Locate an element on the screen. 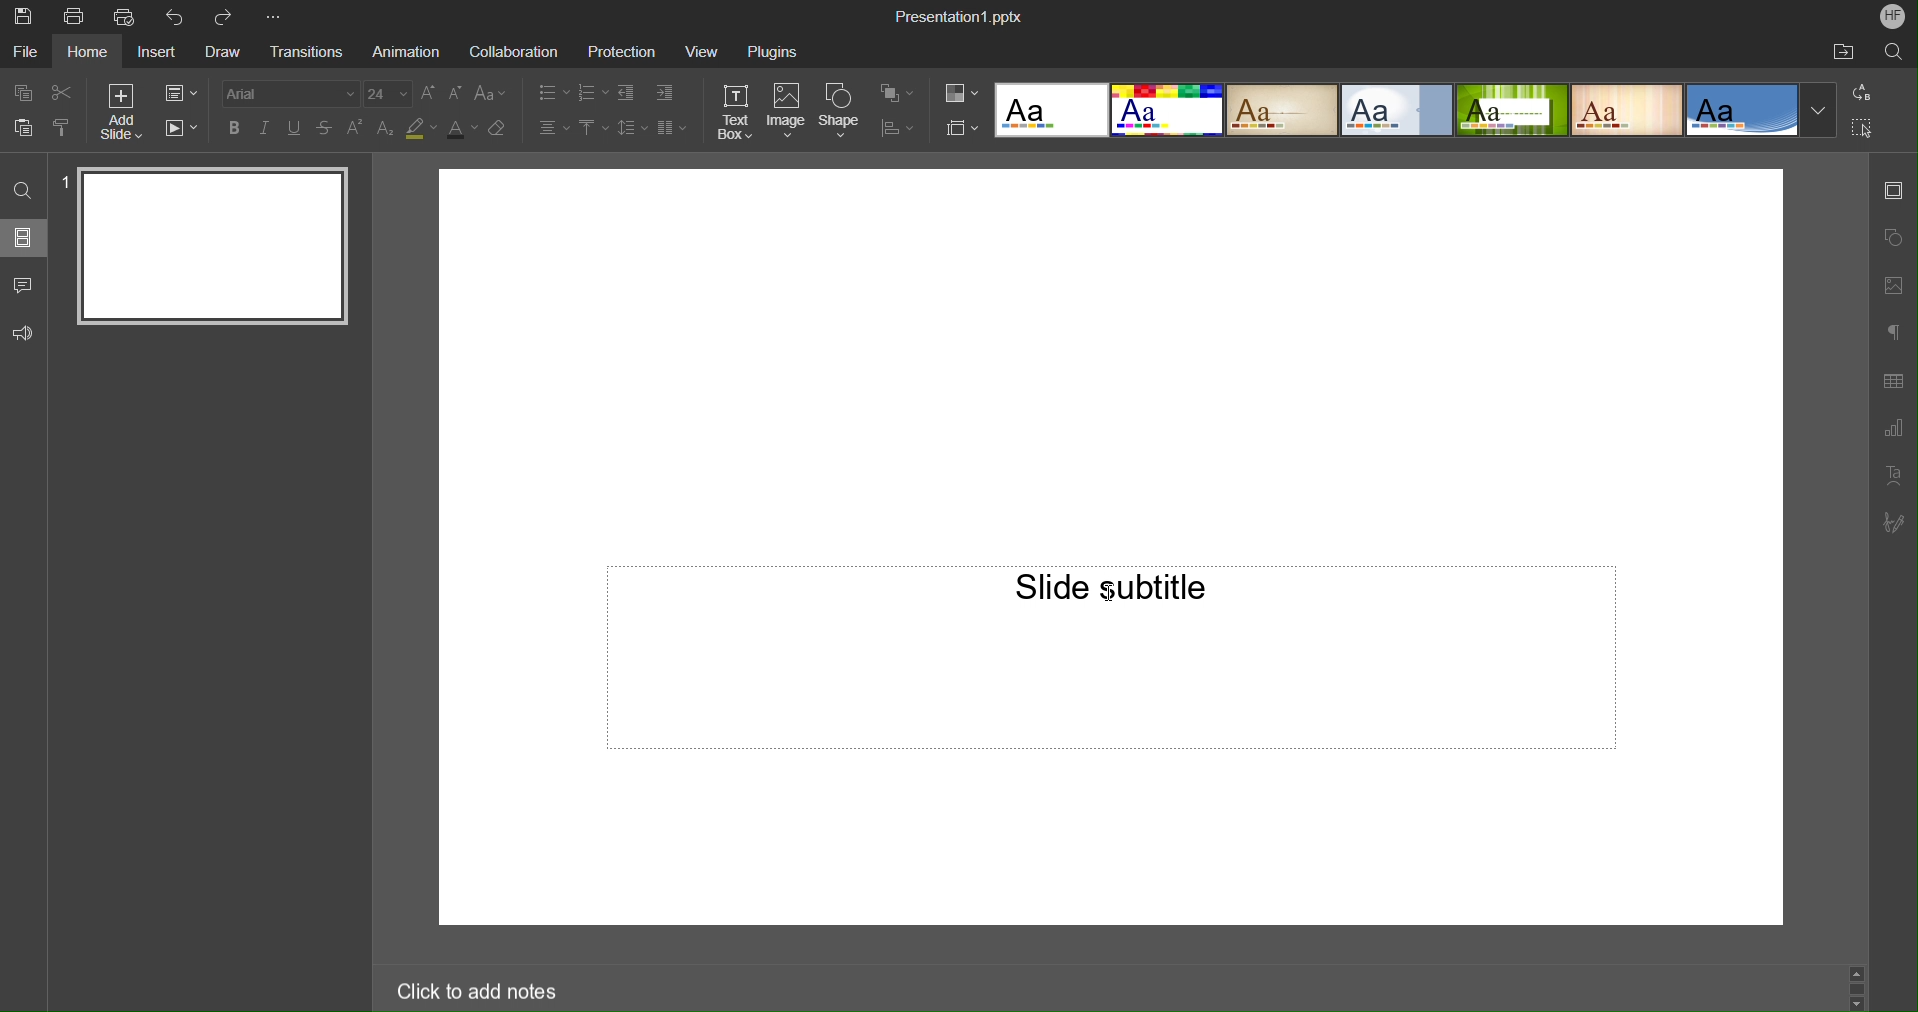  slide number is located at coordinates (63, 182).